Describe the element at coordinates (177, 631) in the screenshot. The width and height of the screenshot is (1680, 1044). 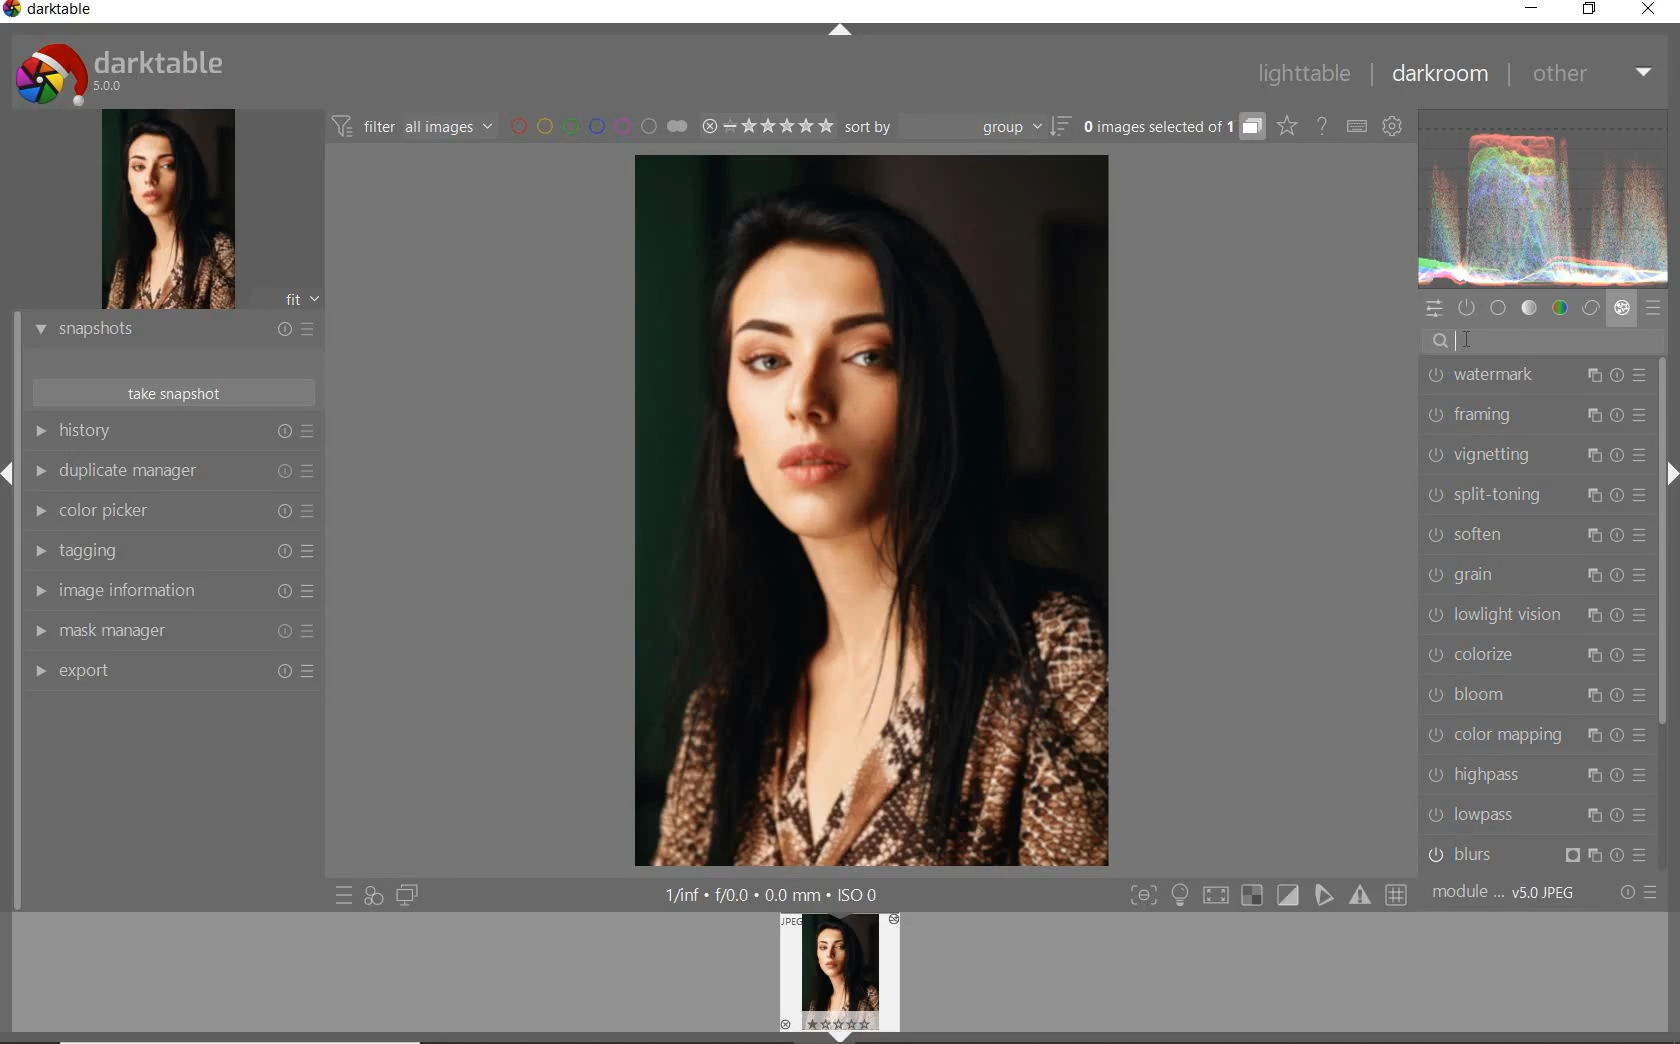
I see `mask manager` at that location.